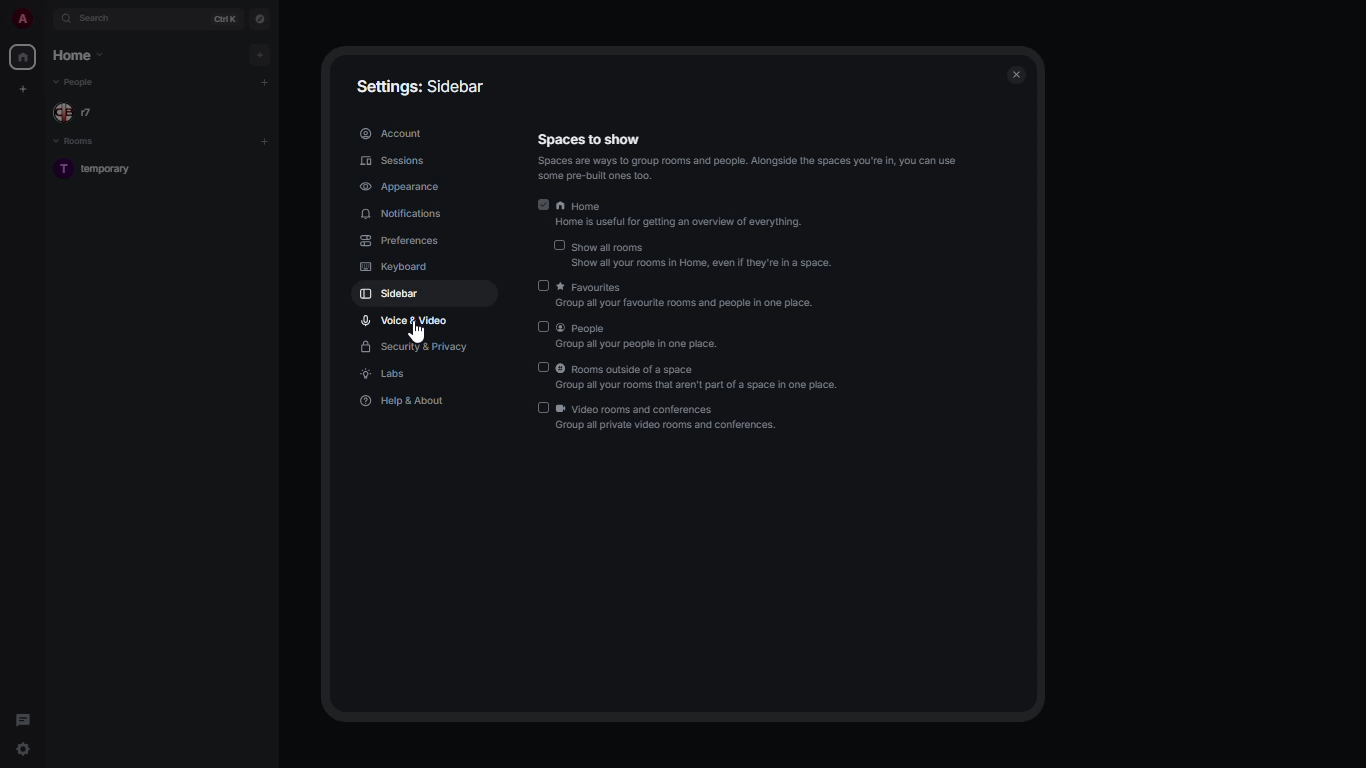  Describe the element at coordinates (386, 375) in the screenshot. I see `labs` at that location.